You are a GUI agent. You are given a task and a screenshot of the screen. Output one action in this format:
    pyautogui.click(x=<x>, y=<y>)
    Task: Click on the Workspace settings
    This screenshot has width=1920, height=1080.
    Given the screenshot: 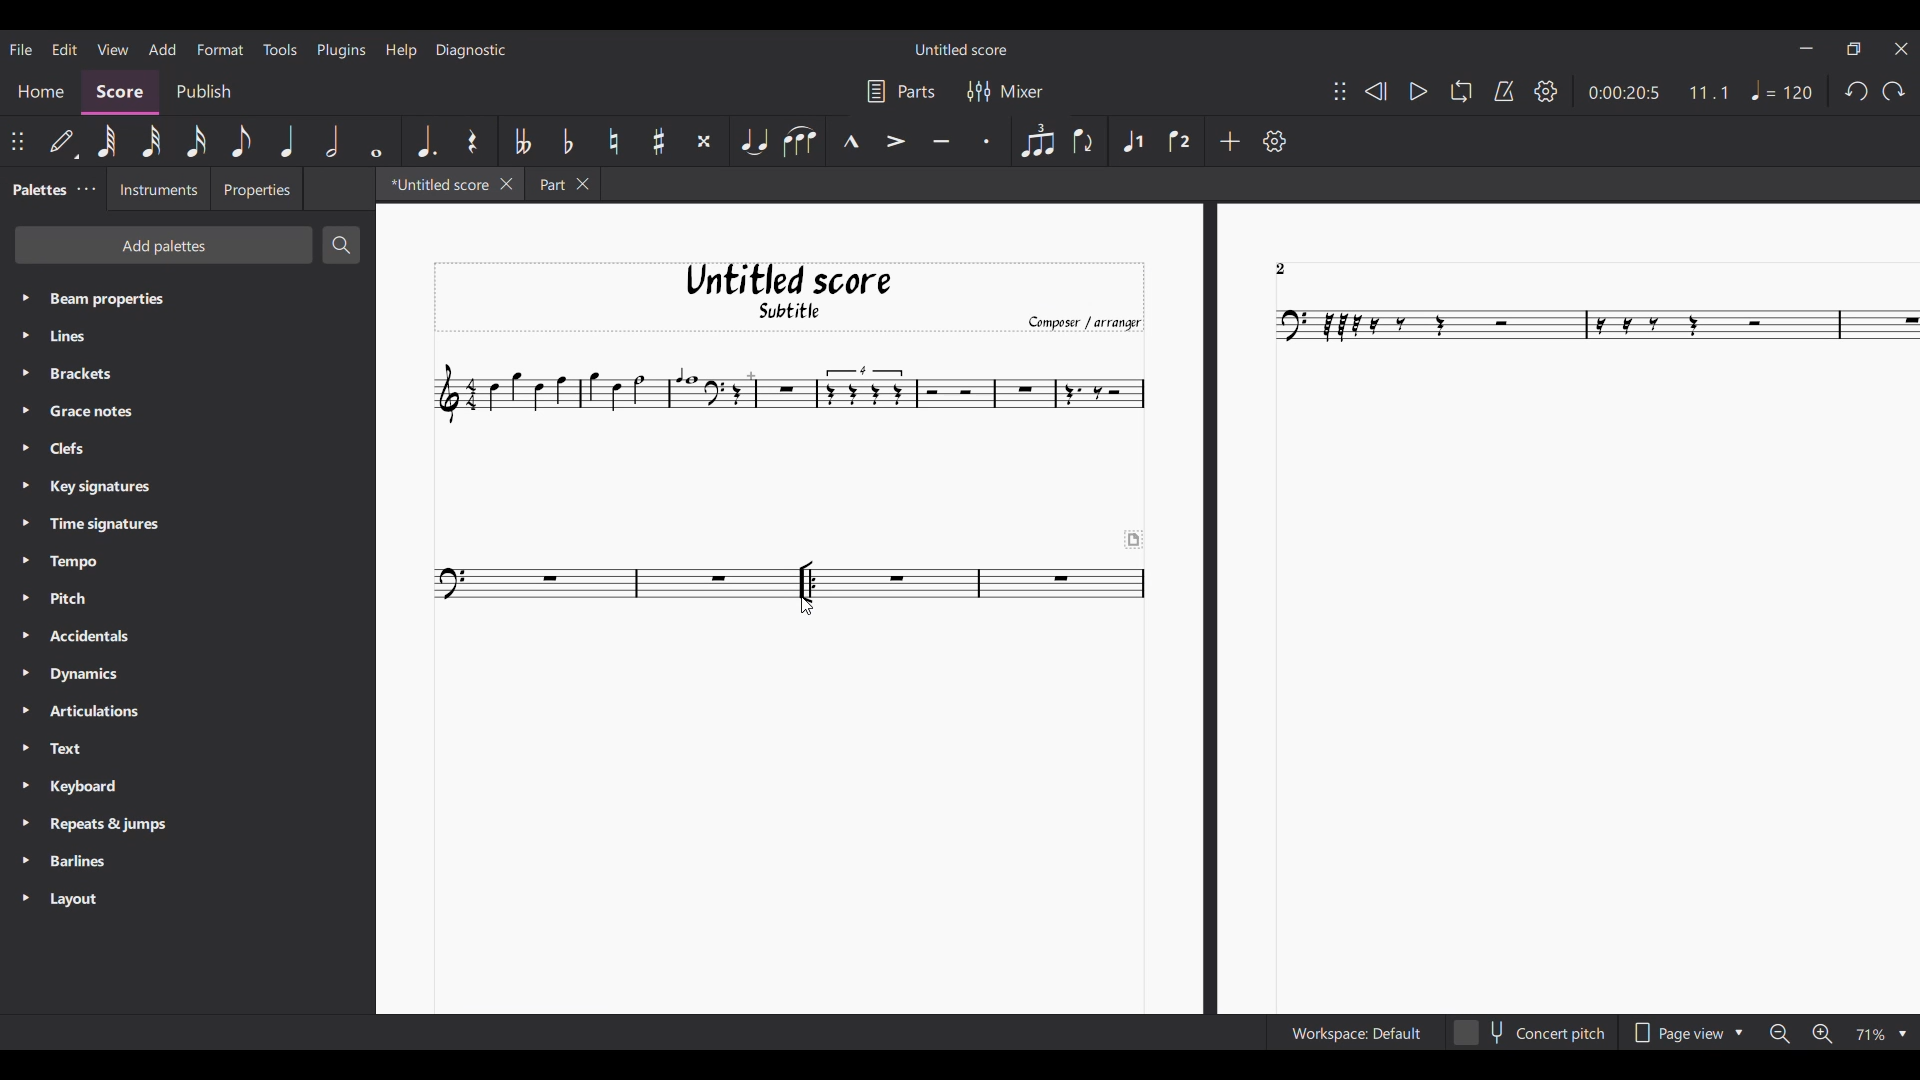 What is the action you would take?
    pyautogui.click(x=1355, y=1033)
    